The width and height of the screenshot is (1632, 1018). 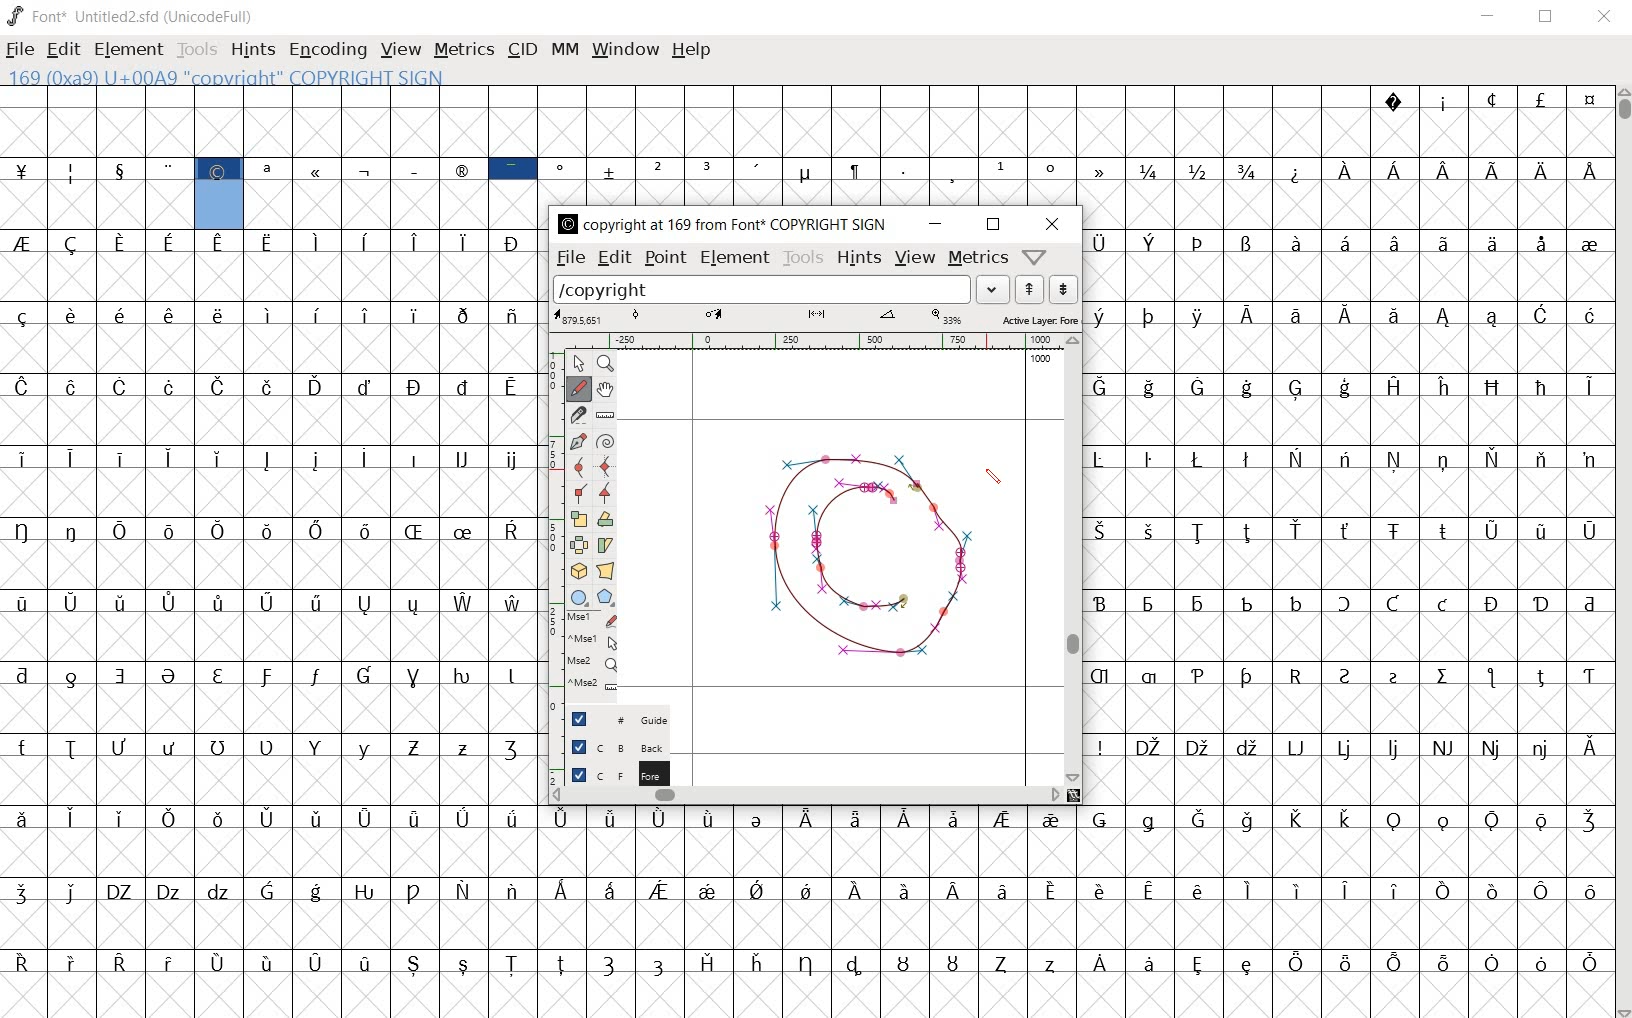 I want to click on ruler, so click(x=814, y=341).